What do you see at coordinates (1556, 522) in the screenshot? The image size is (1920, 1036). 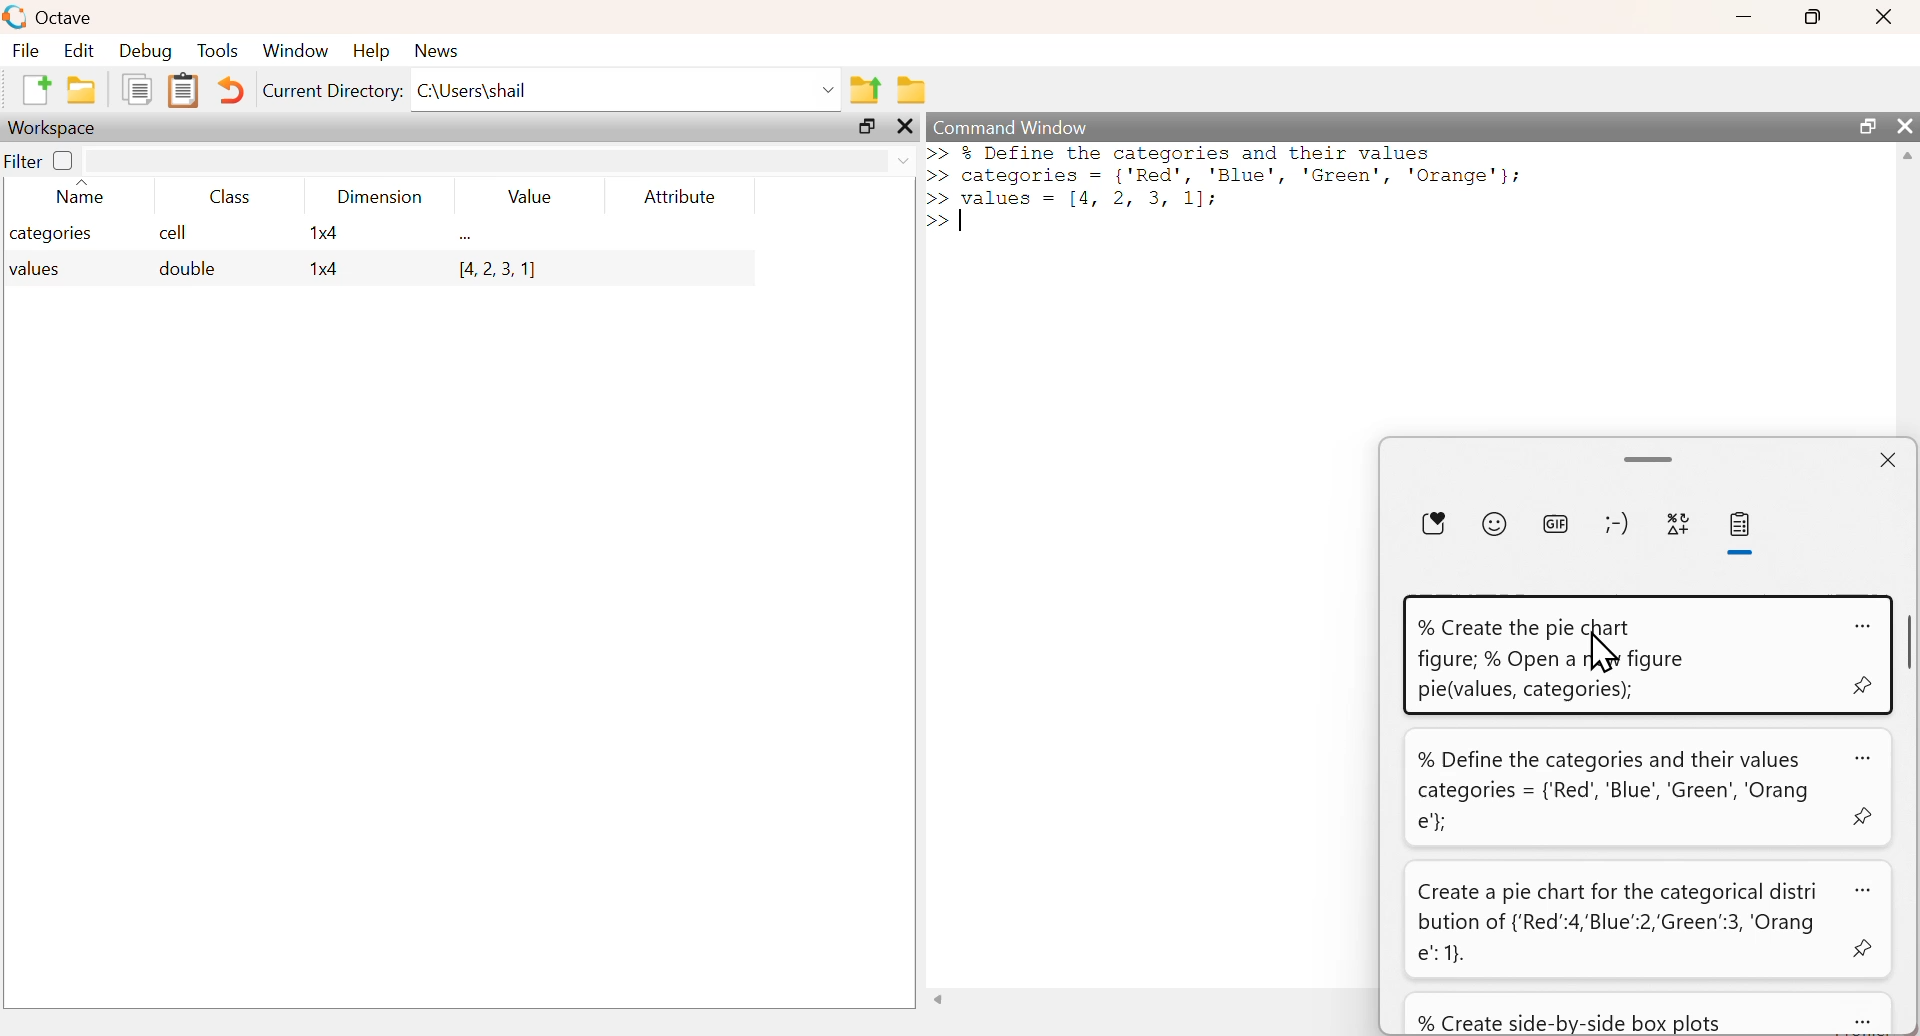 I see `GIF` at bounding box center [1556, 522].